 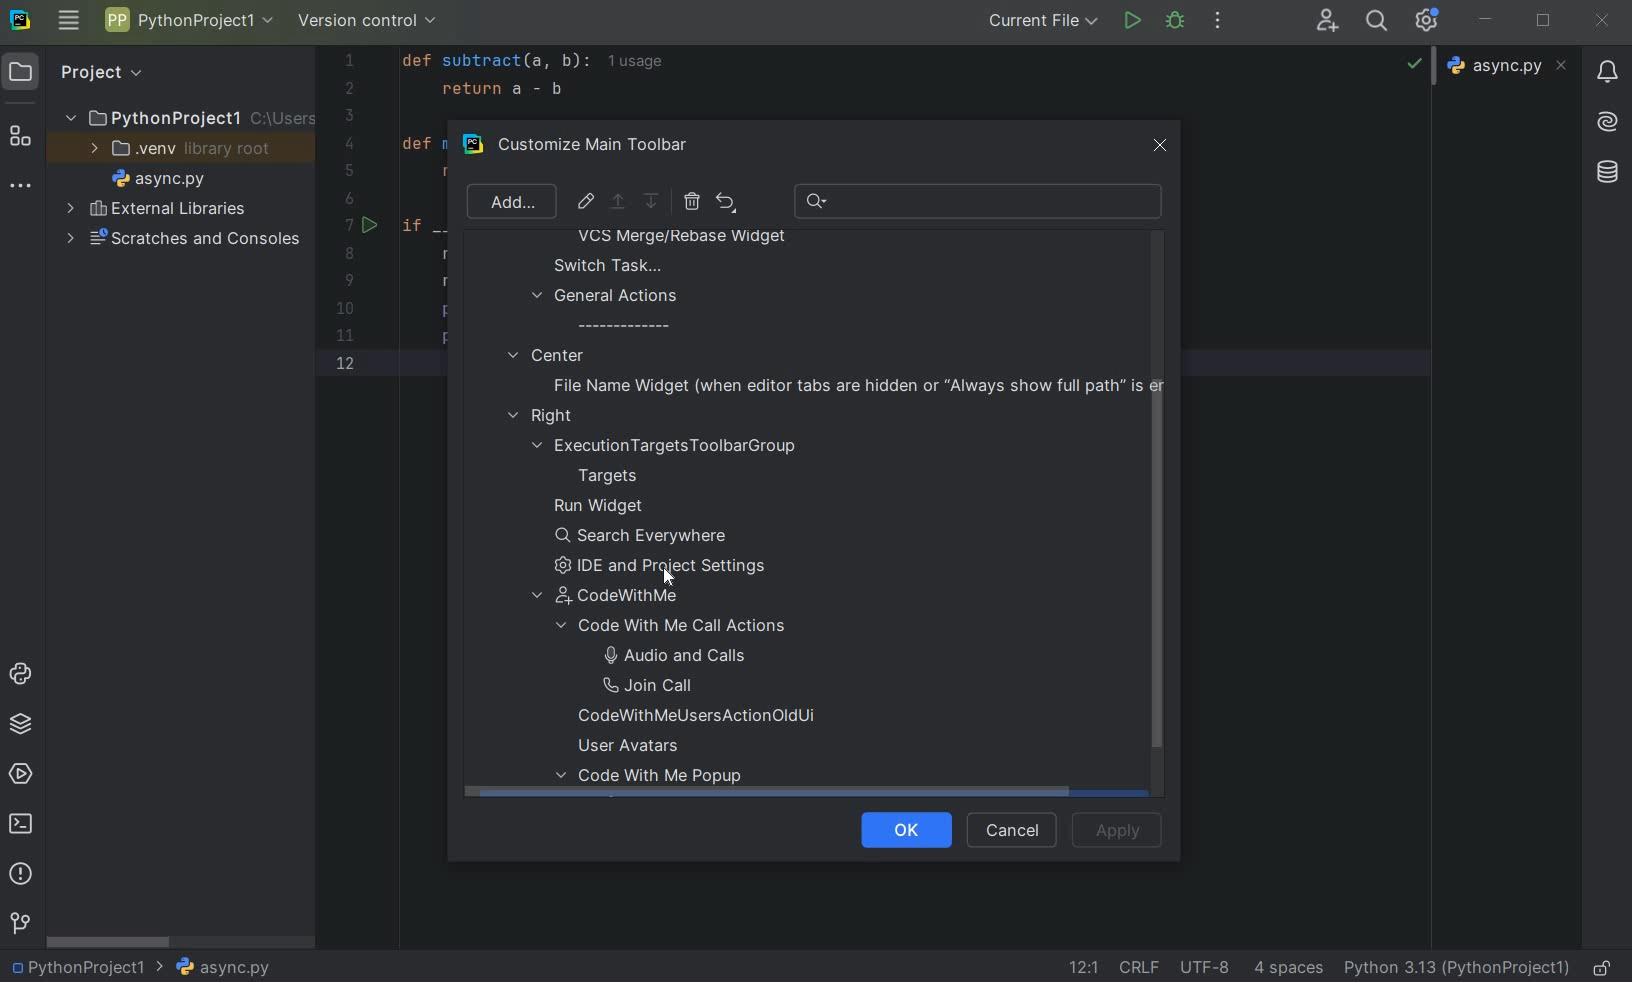 I want to click on targets, so click(x=621, y=476).